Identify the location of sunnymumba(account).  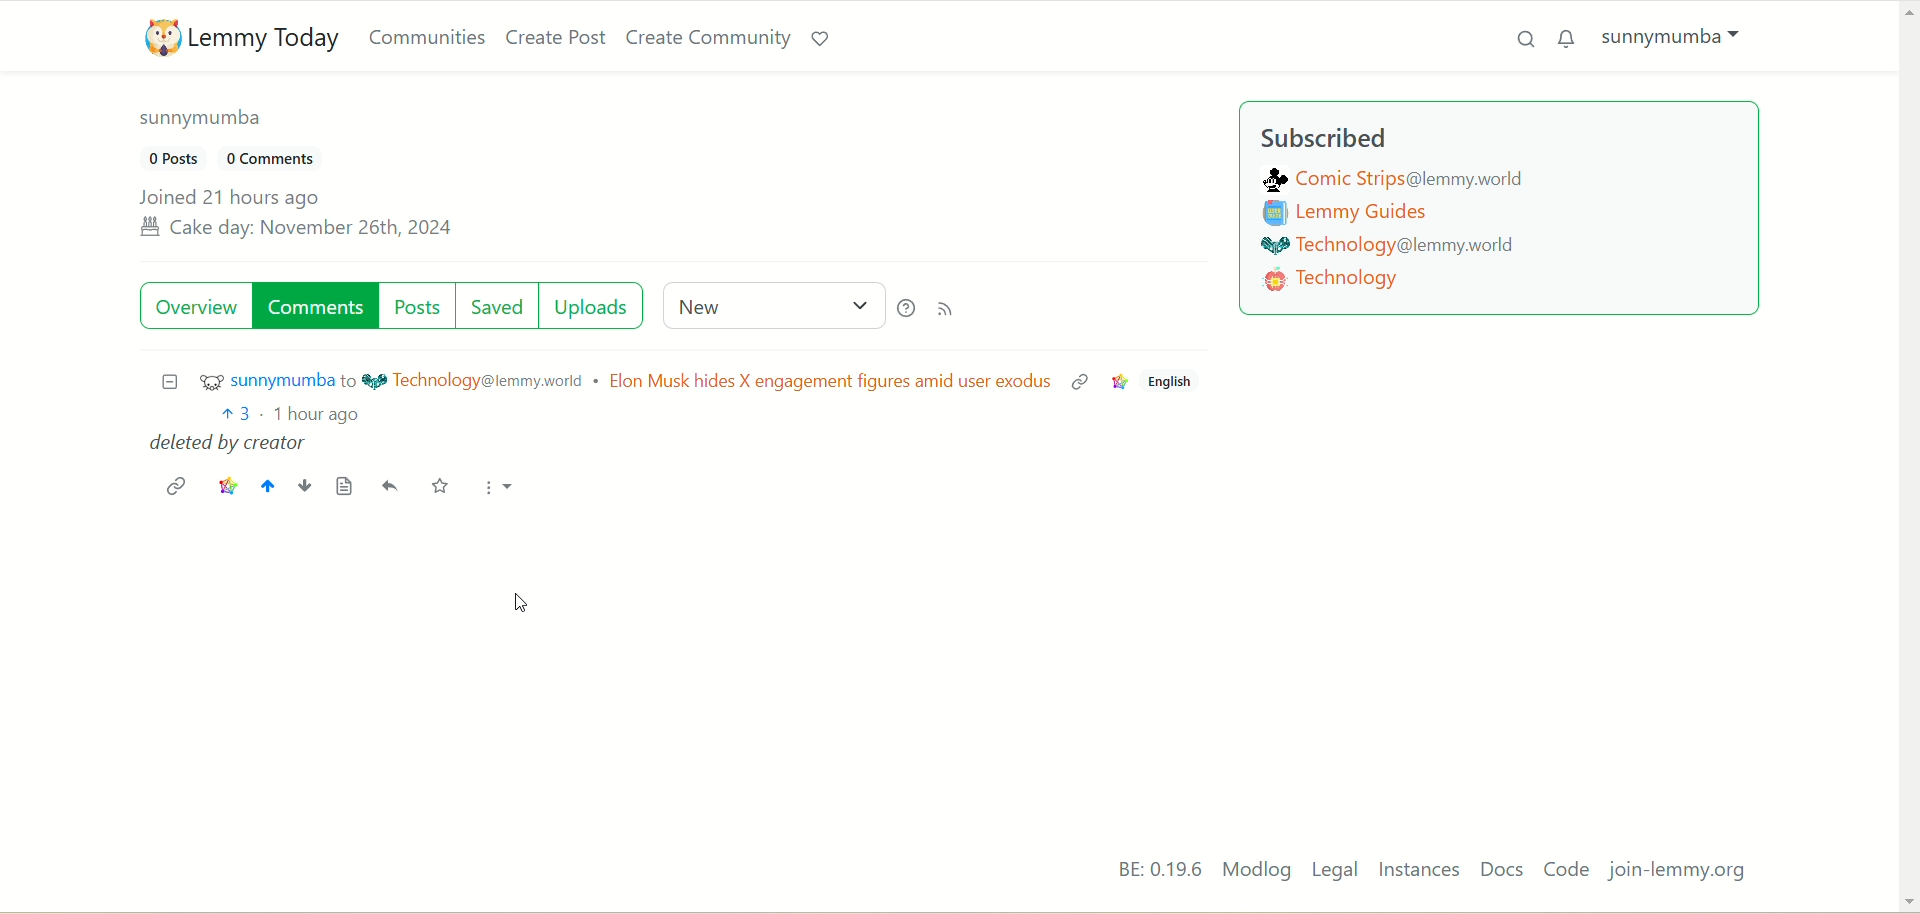
(208, 124).